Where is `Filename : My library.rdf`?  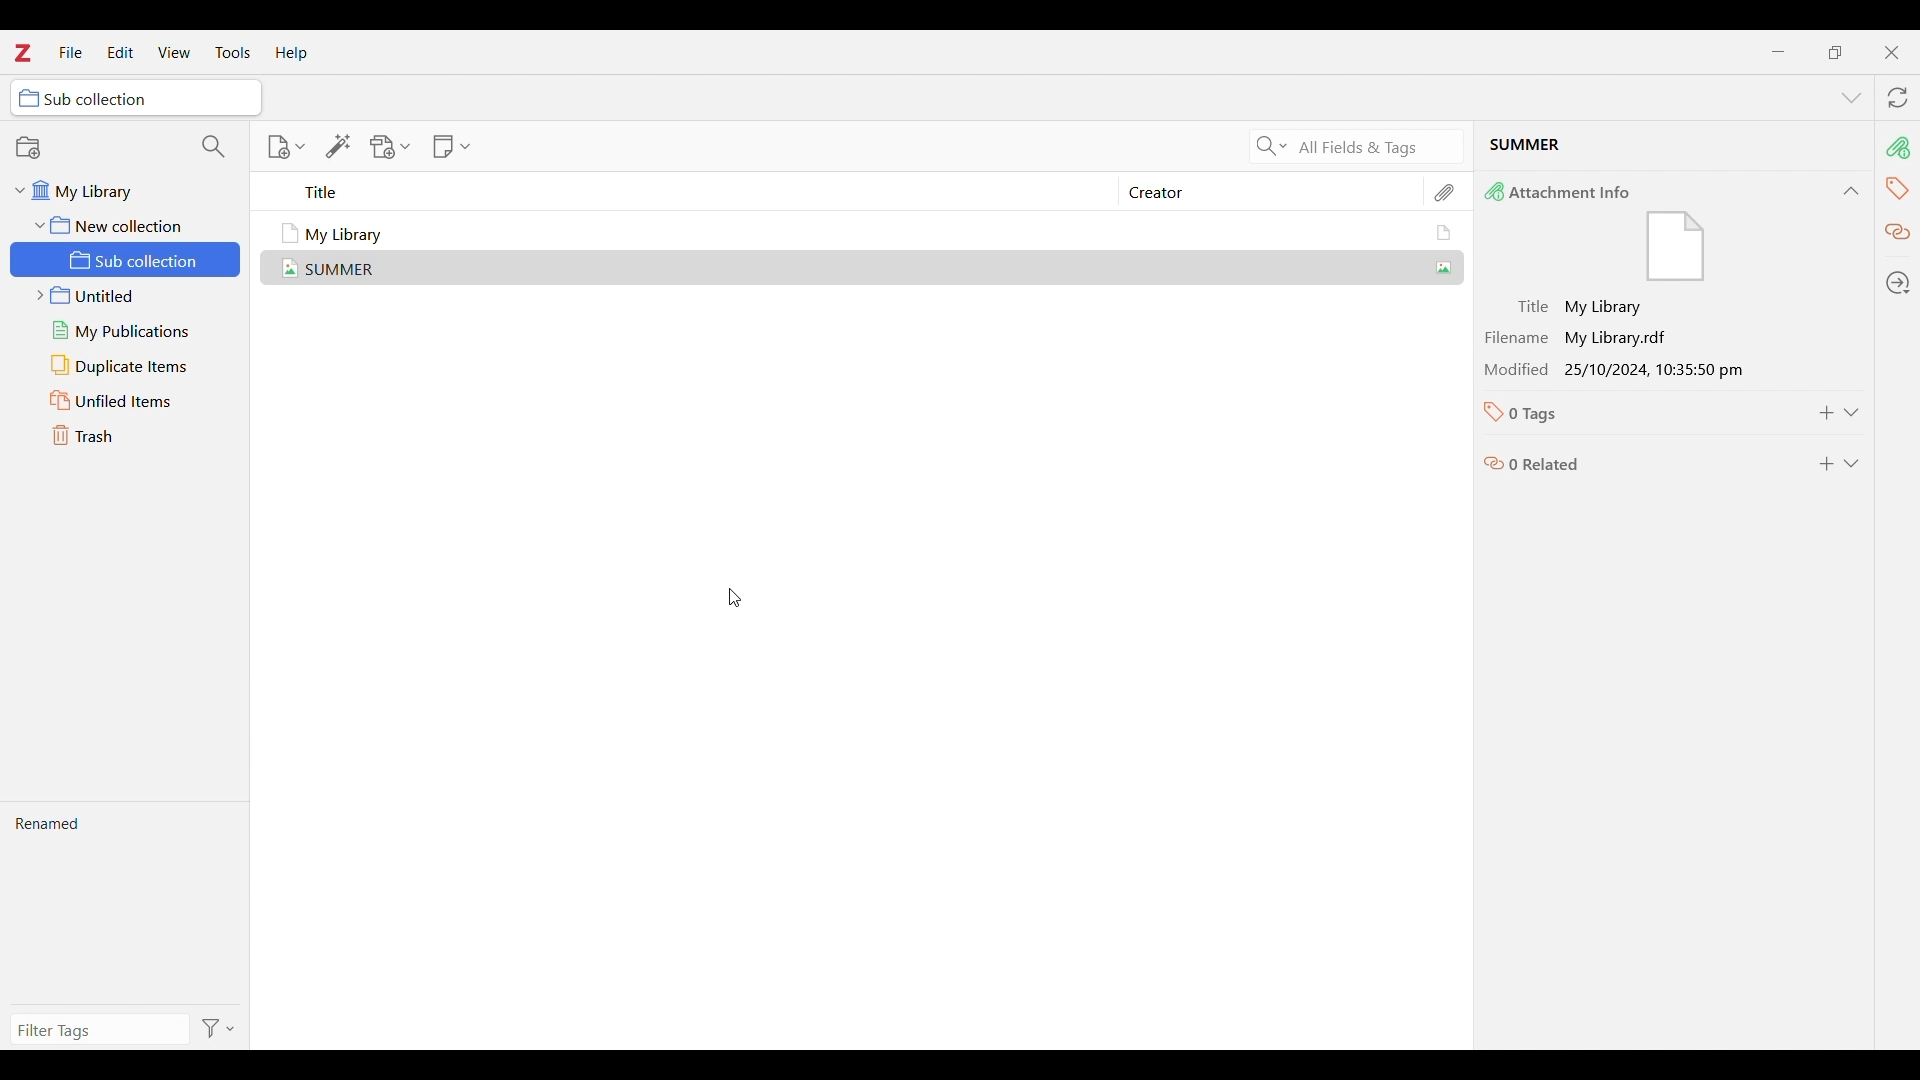 Filename : My library.rdf is located at coordinates (1636, 338).